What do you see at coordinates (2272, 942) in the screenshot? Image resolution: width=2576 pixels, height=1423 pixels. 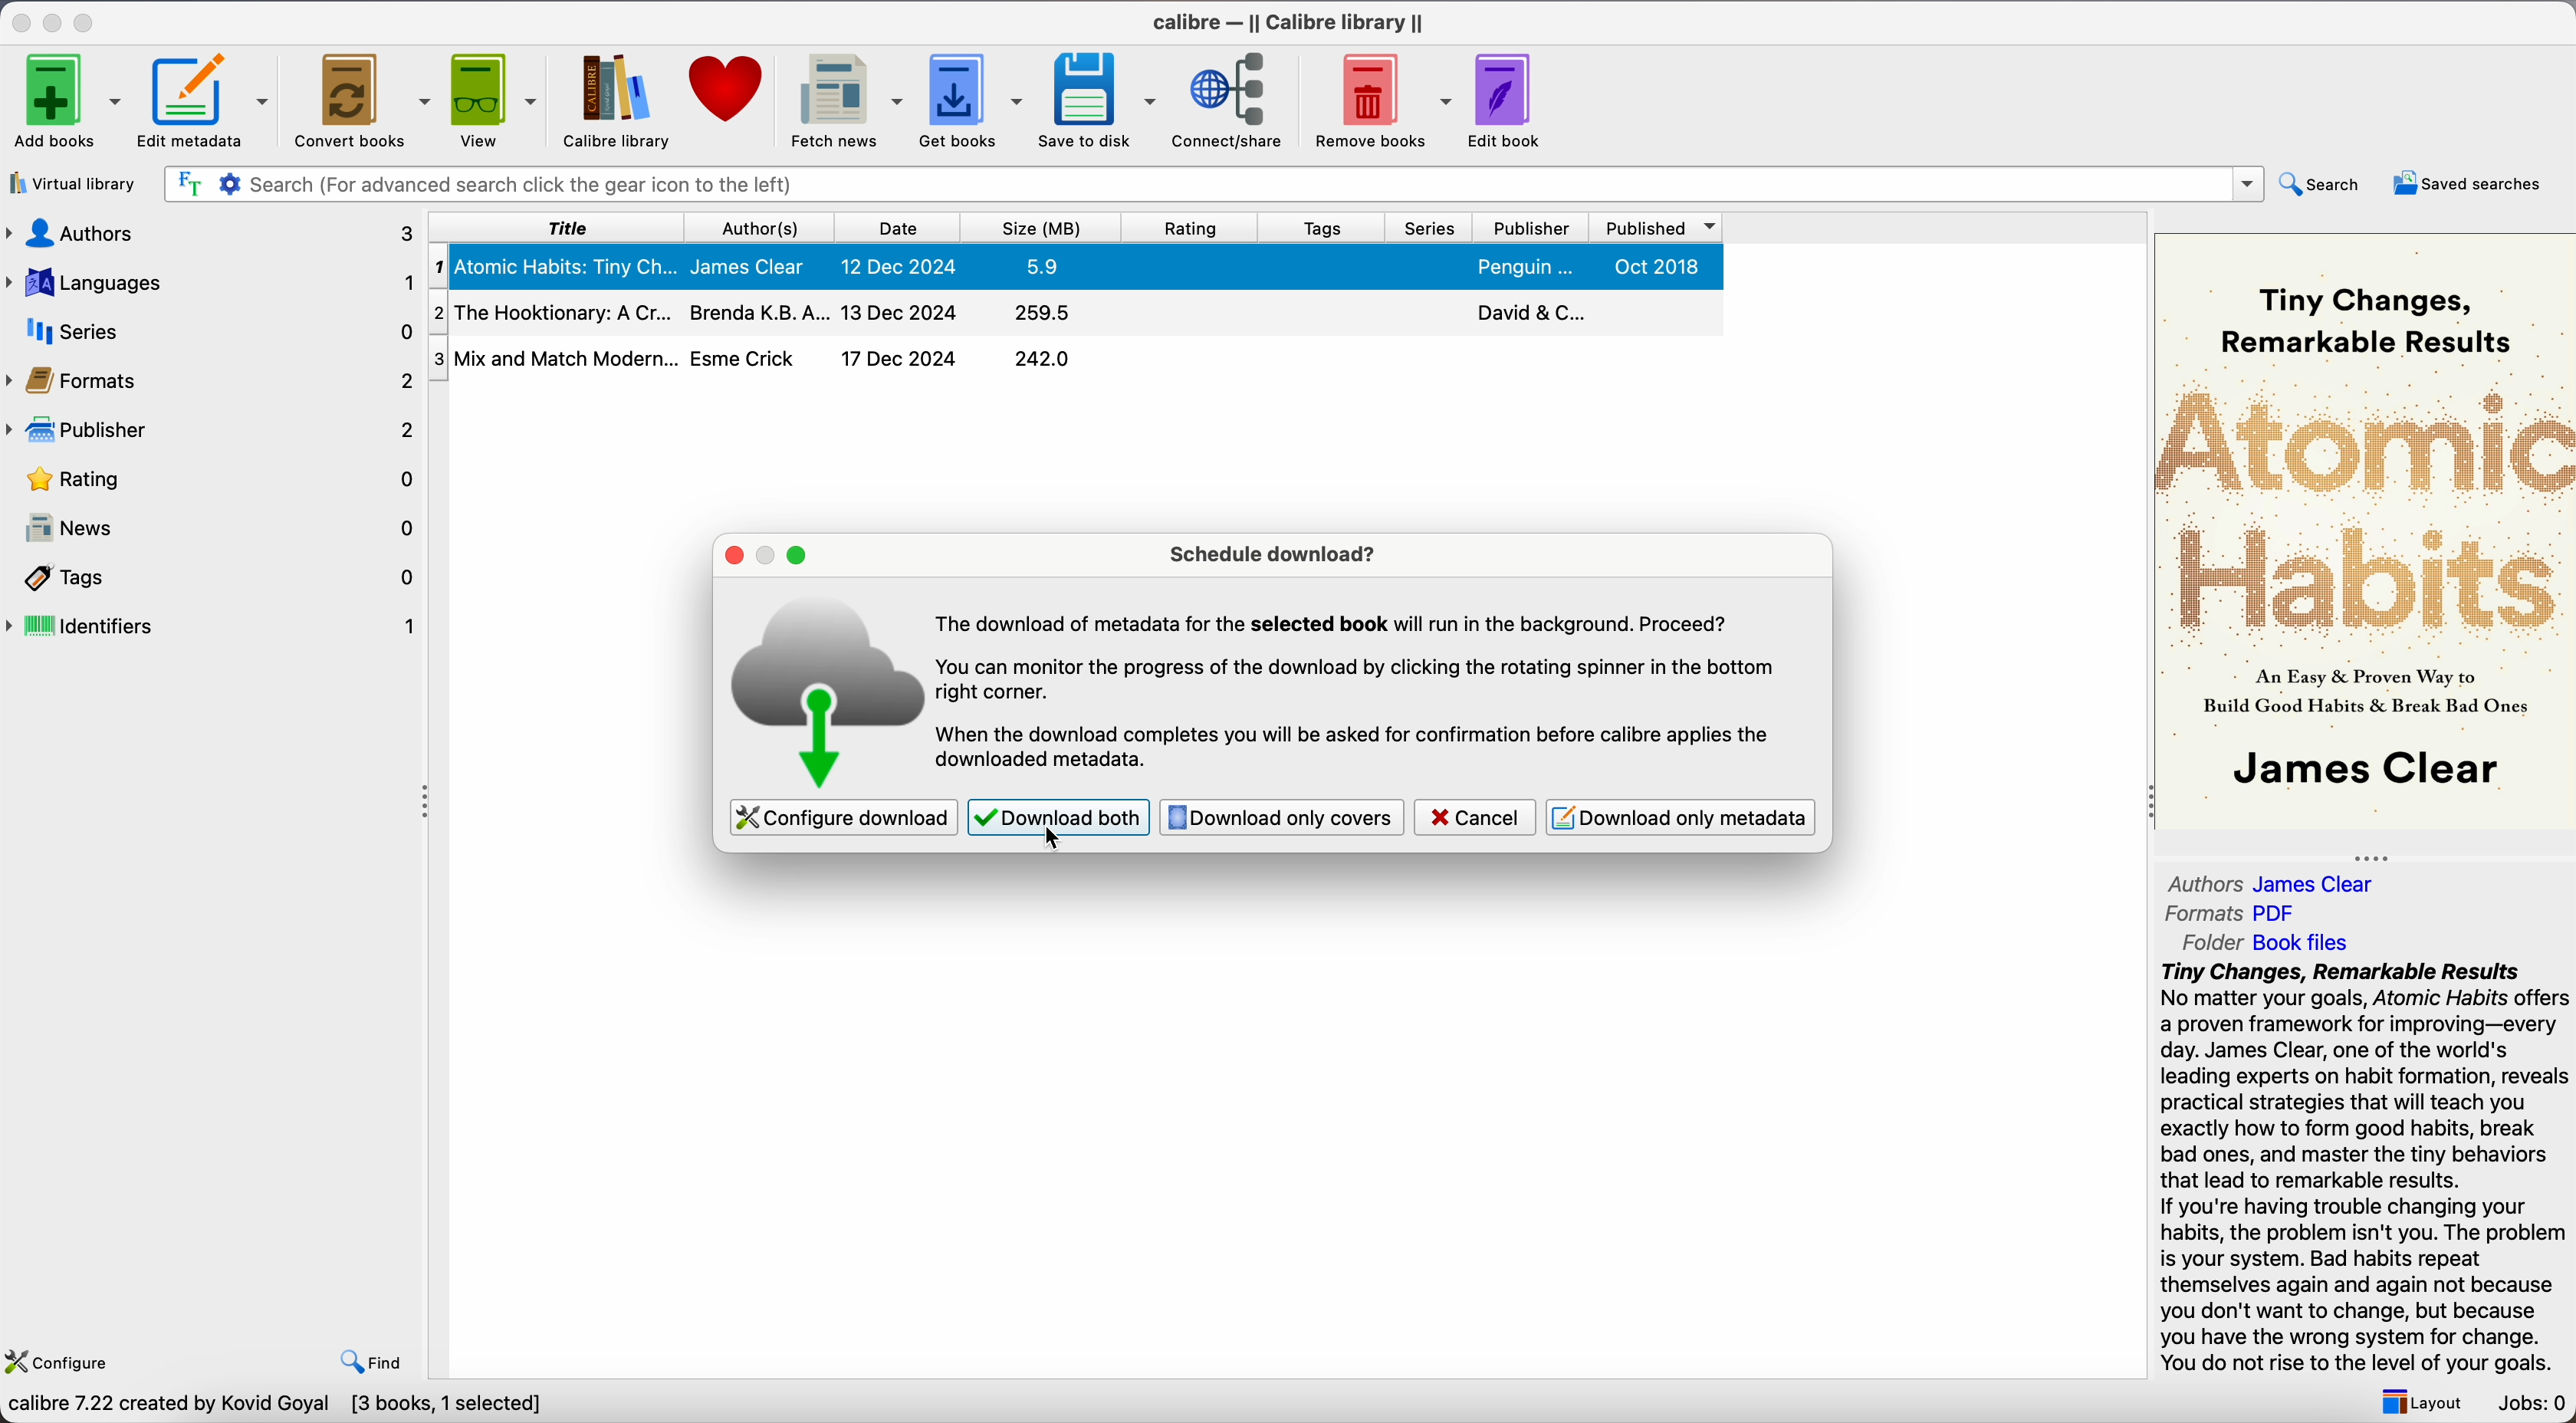 I see `Folder Book files` at bounding box center [2272, 942].